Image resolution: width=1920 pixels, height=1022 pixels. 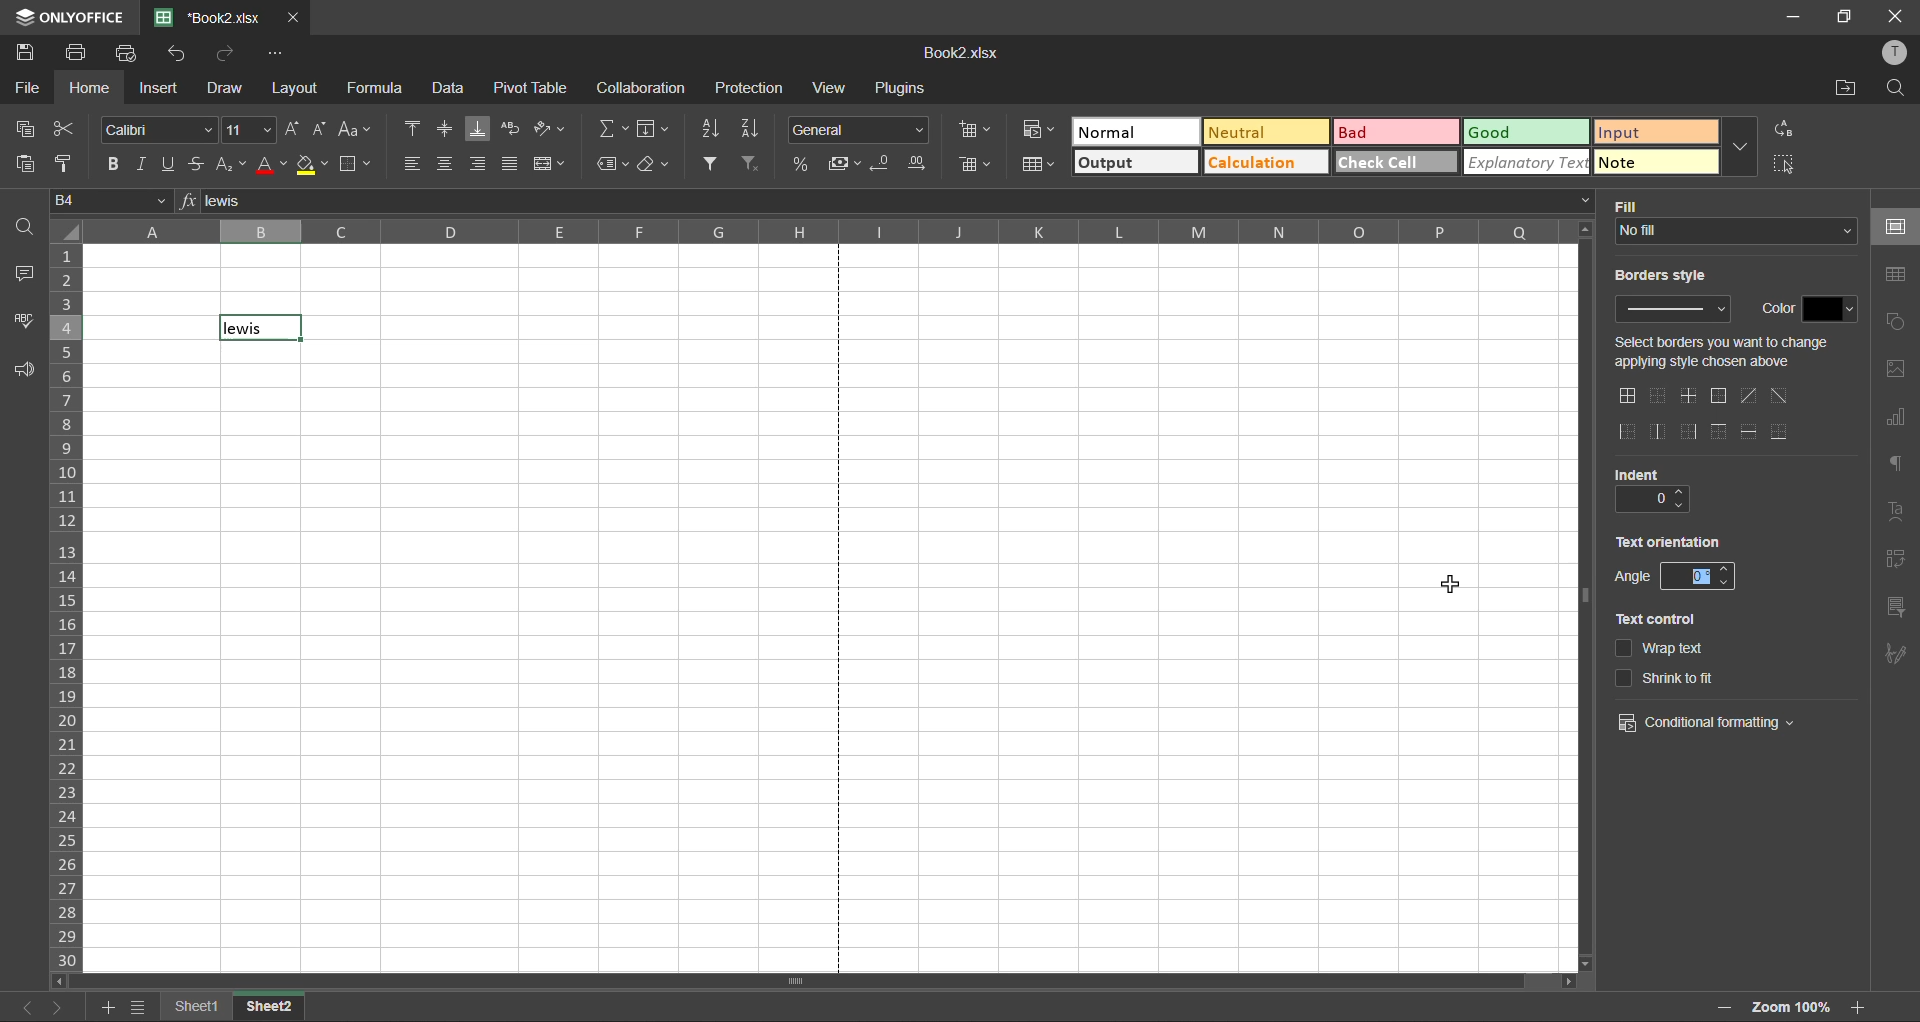 I want to click on borders style, so click(x=1667, y=276).